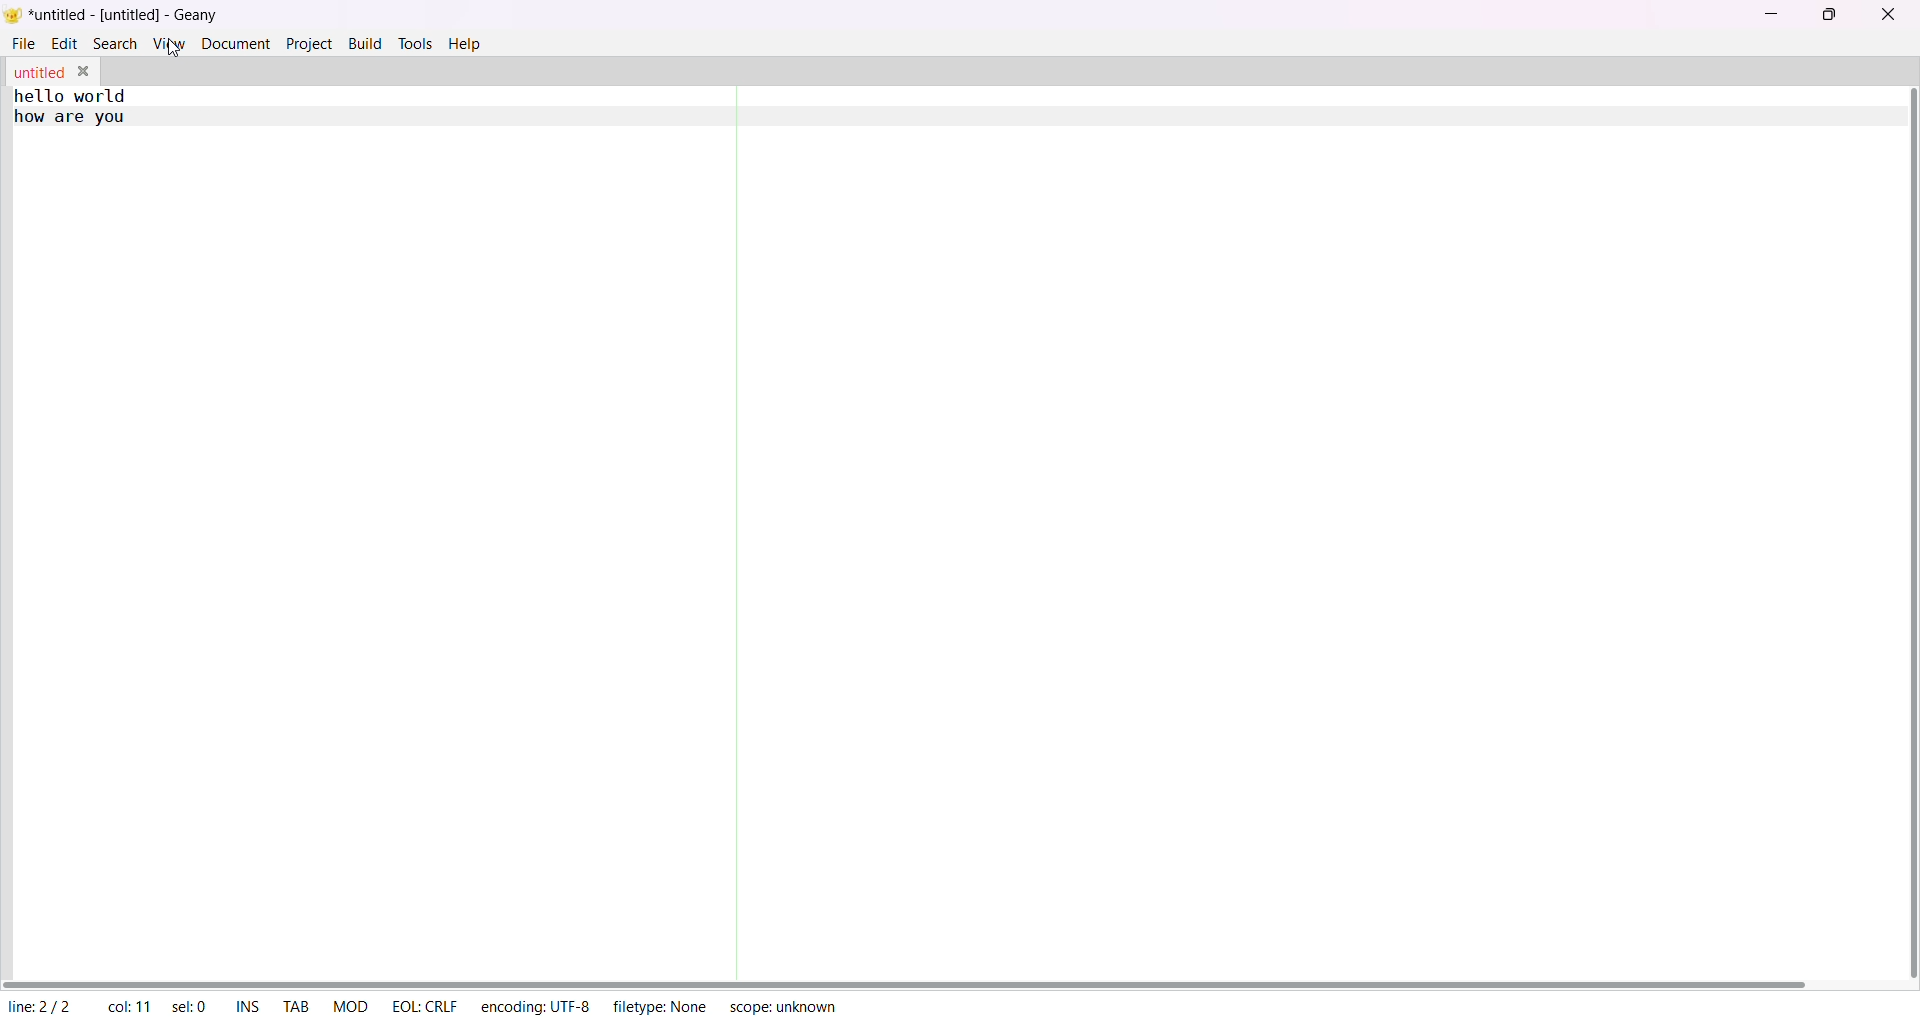  Describe the element at coordinates (168, 42) in the screenshot. I see `view` at that location.